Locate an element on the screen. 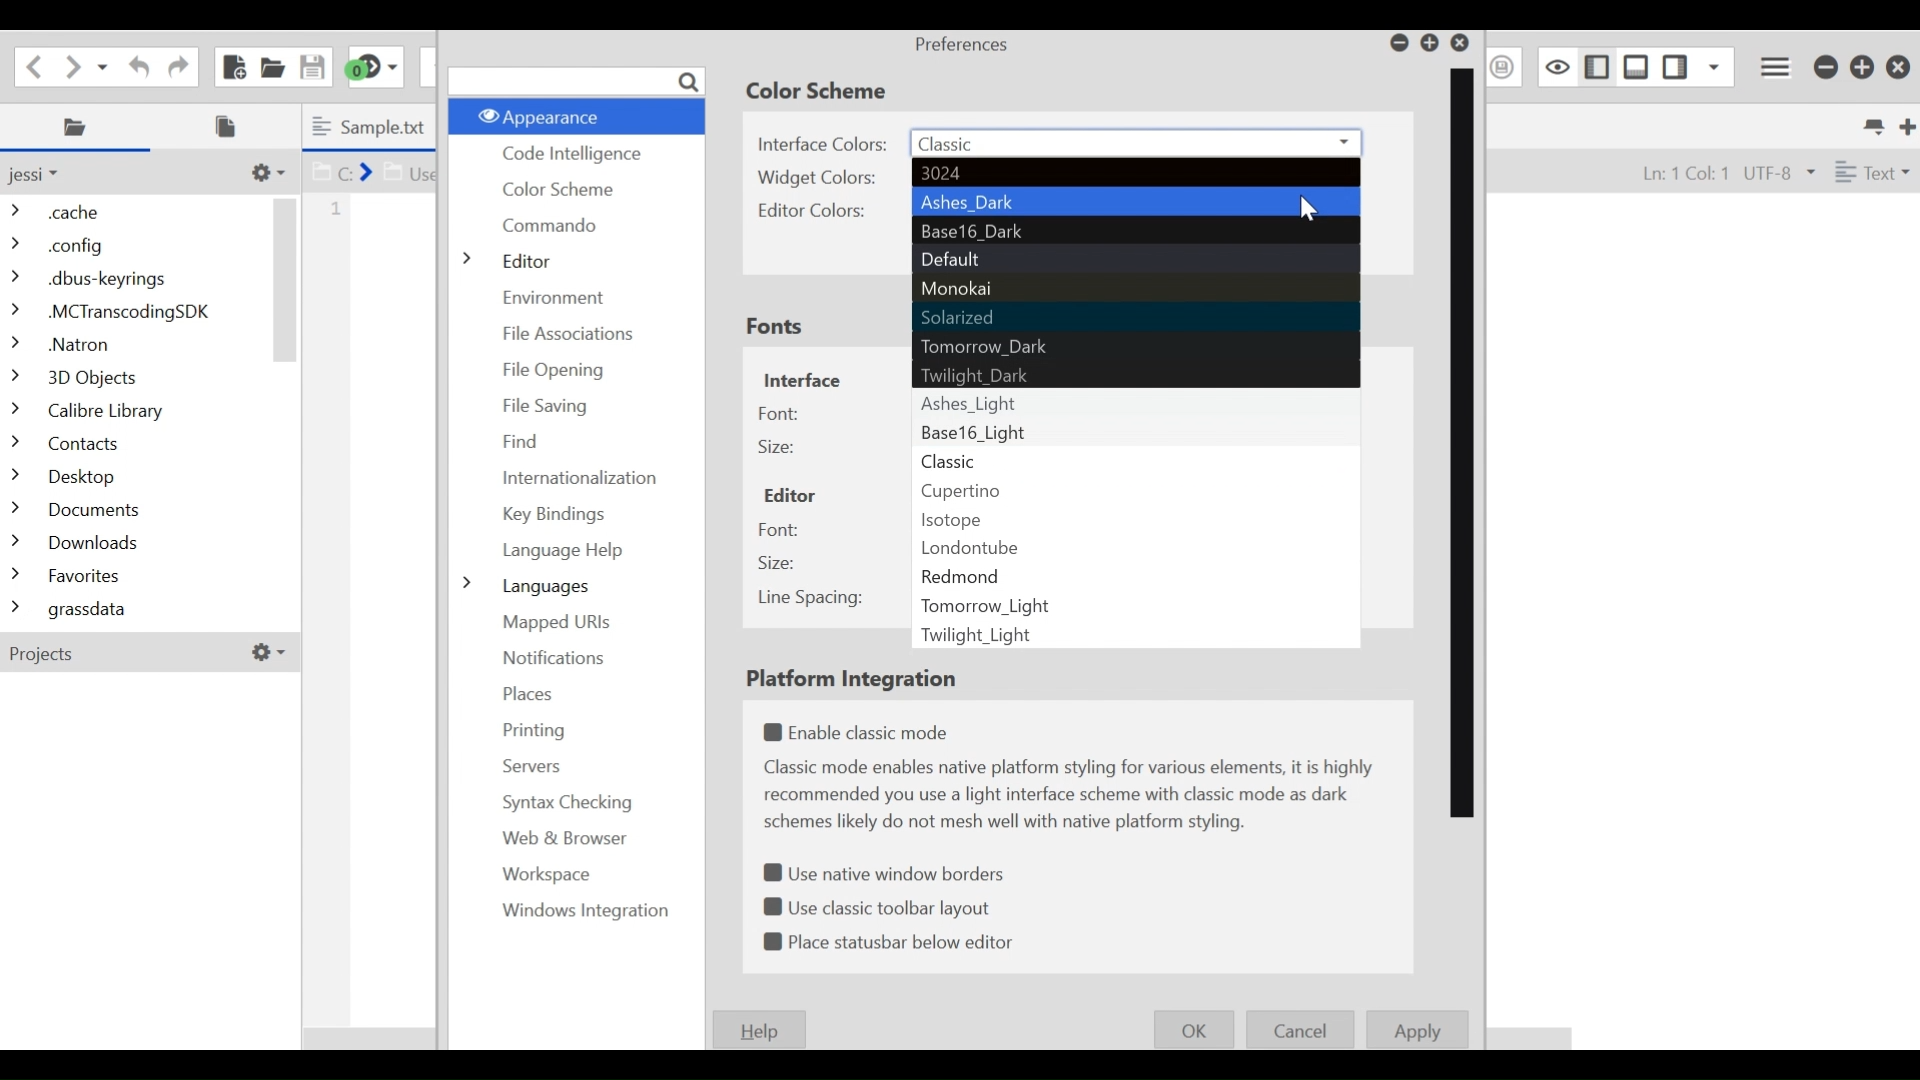 The width and height of the screenshot is (1920, 1080). Restore is located at coordinates (1863, 67).